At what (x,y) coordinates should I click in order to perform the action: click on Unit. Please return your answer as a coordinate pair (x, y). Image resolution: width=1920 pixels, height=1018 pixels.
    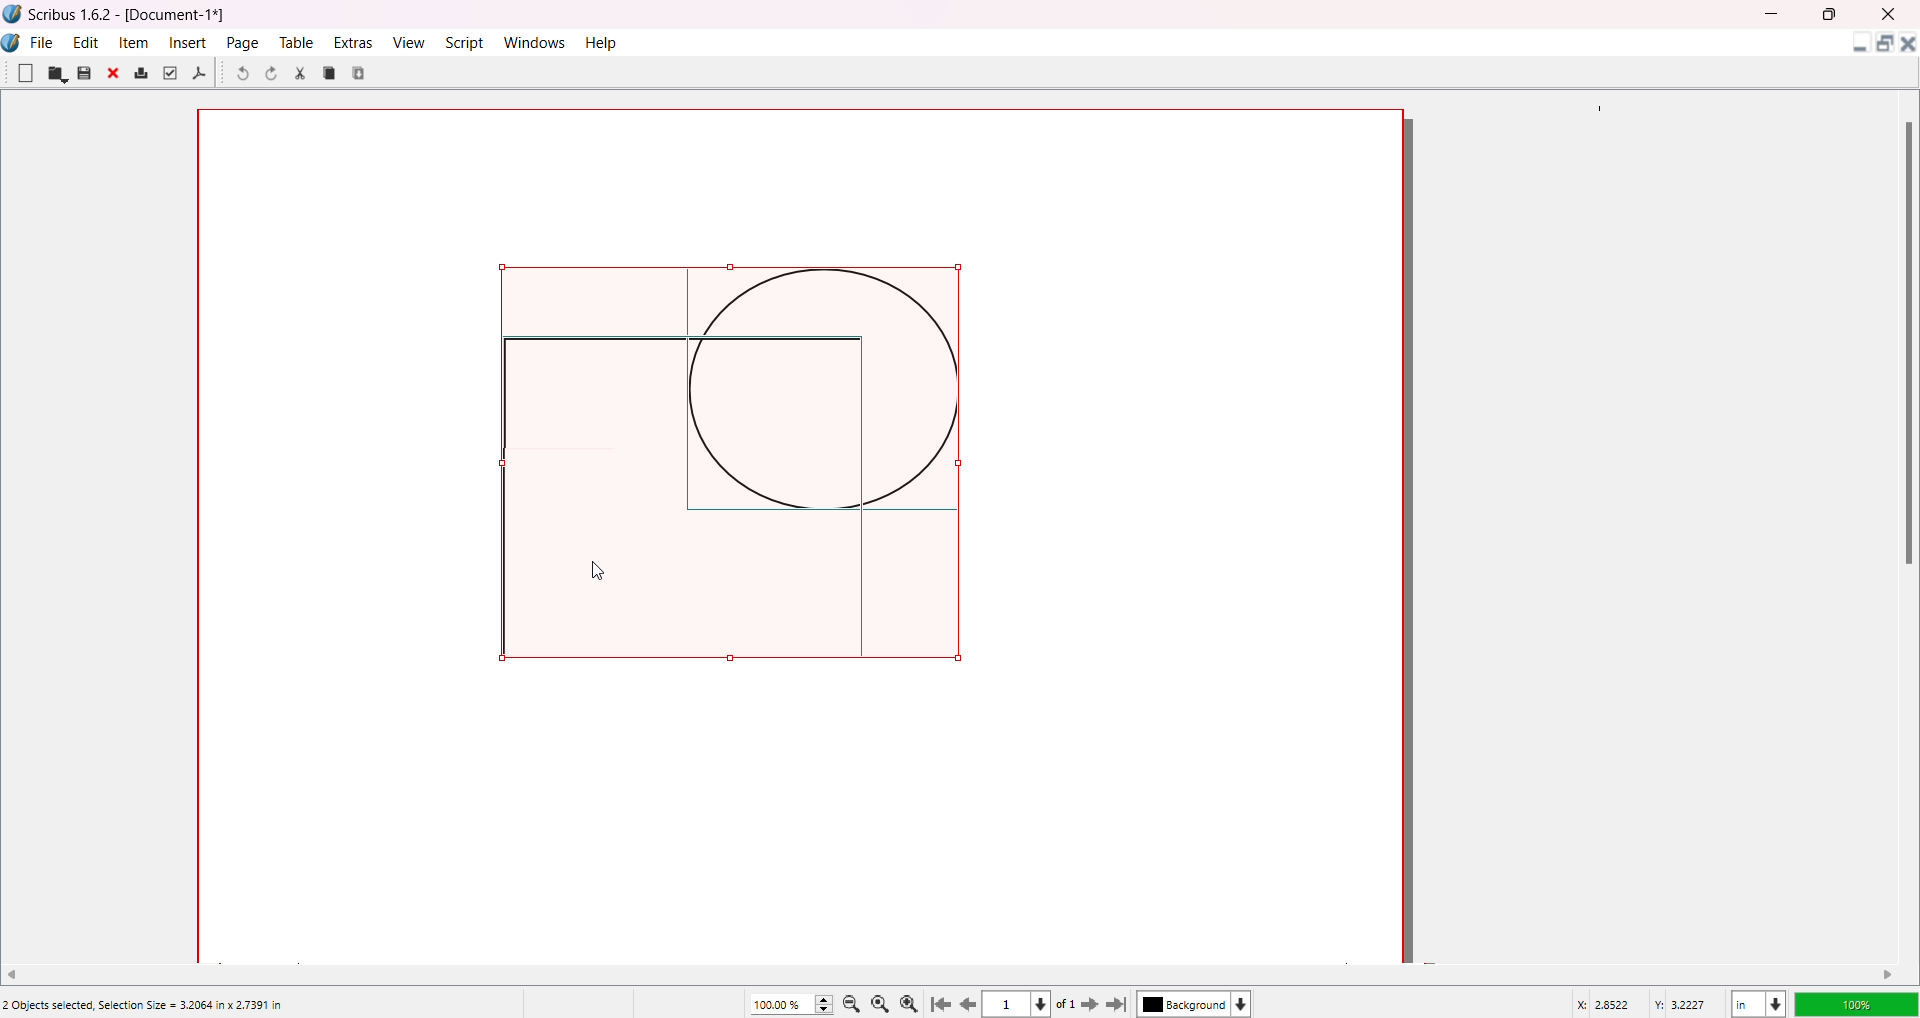
    Looking at the image, I should click on (1757, 1001).